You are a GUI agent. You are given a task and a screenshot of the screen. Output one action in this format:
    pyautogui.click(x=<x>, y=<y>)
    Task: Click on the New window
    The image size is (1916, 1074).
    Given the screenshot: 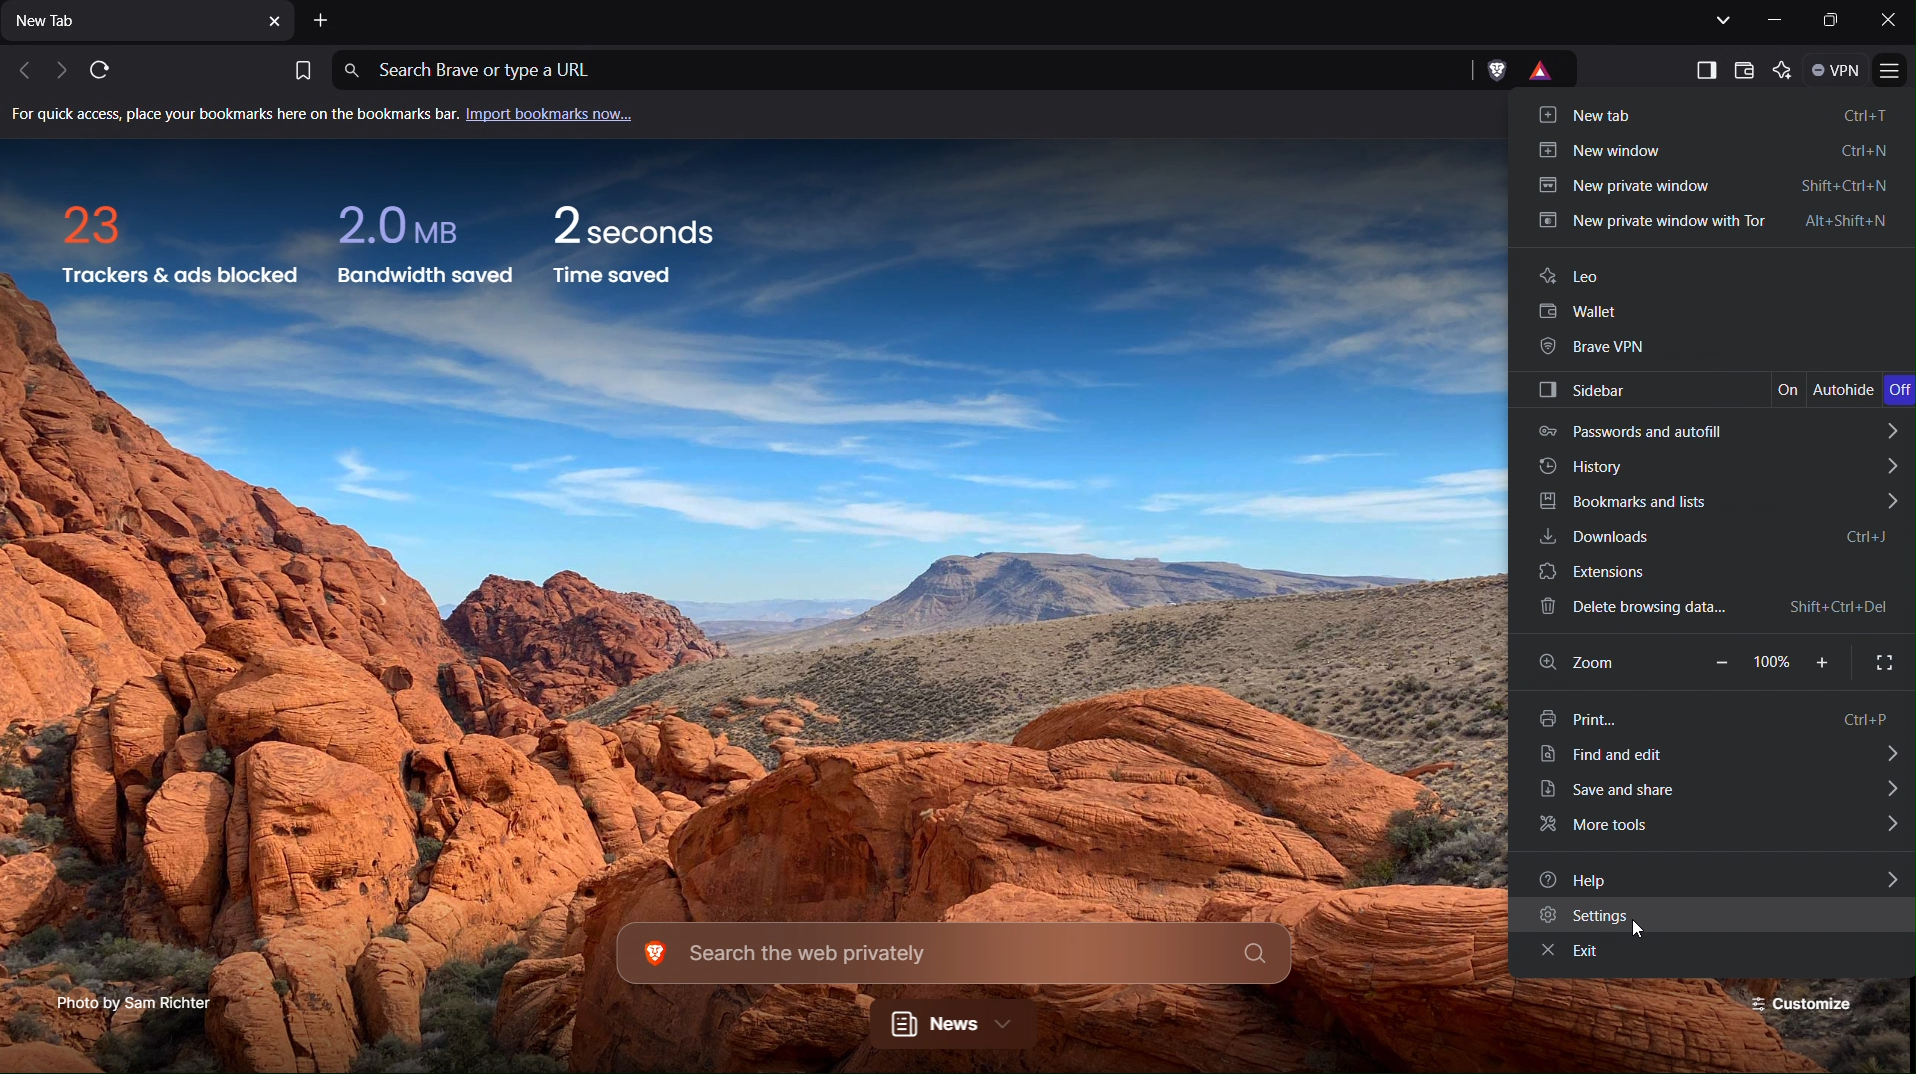 What is the action you would take?
    pyautogui.click(x=1715, y=155)
    